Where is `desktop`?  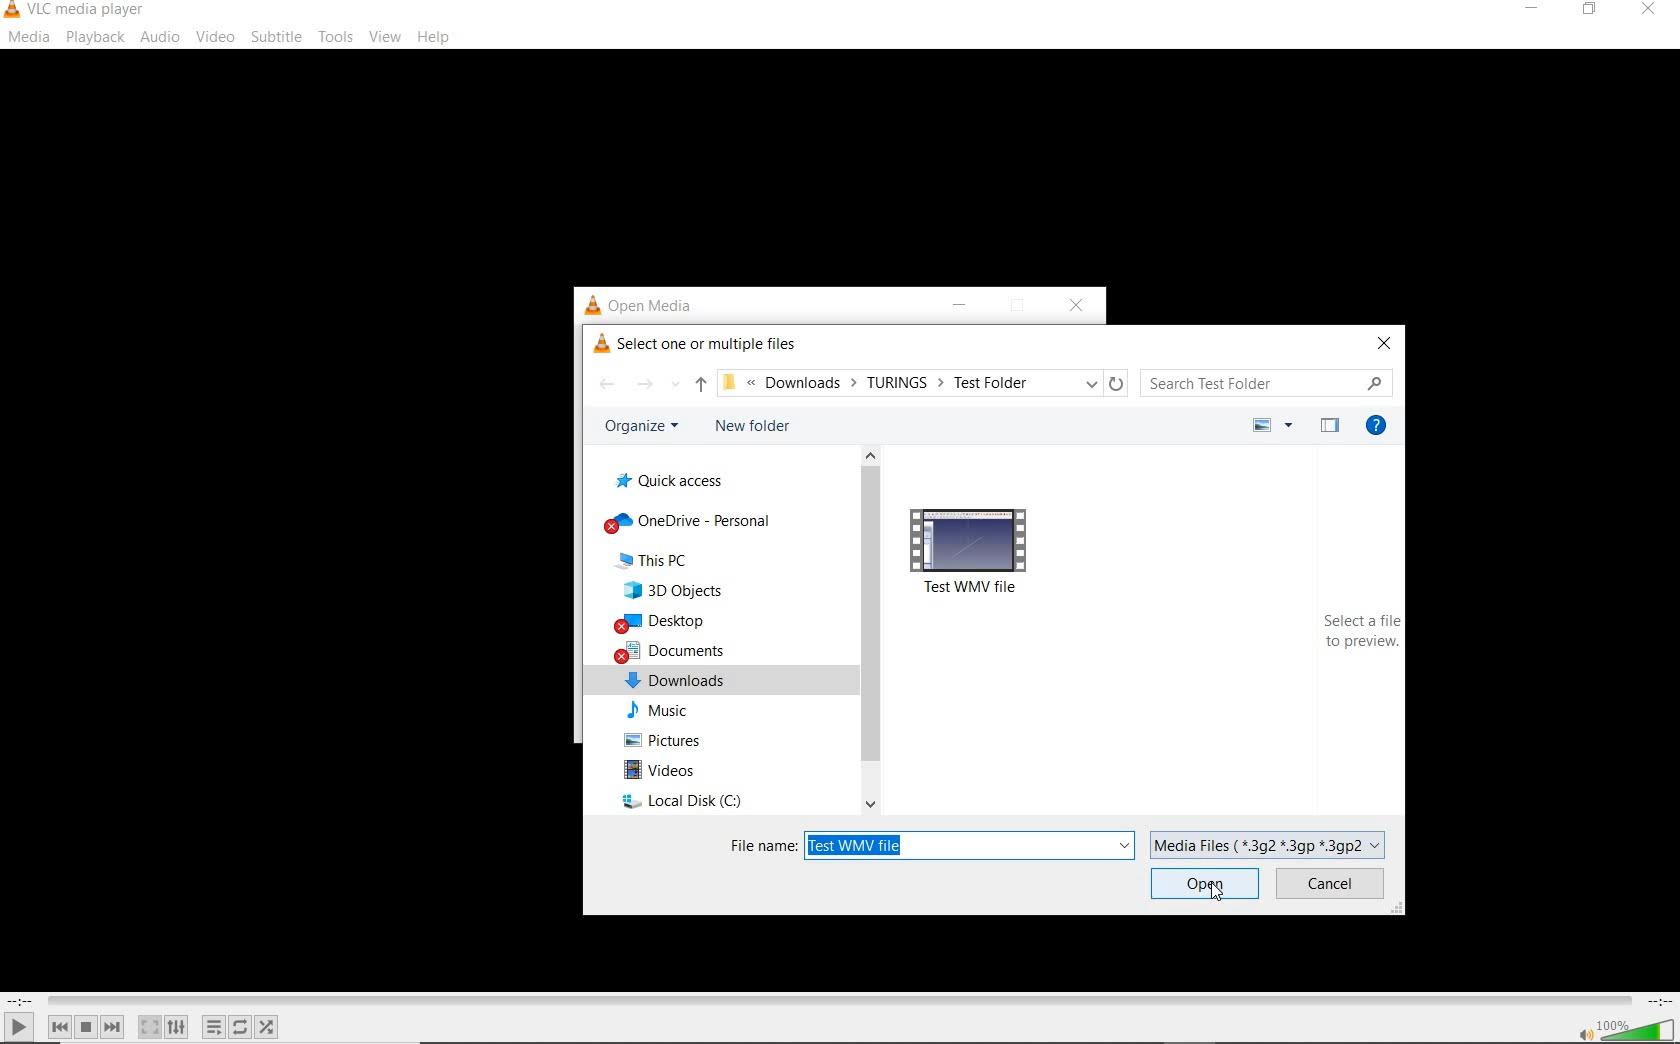
desktop is located at coordinates (682, 621).